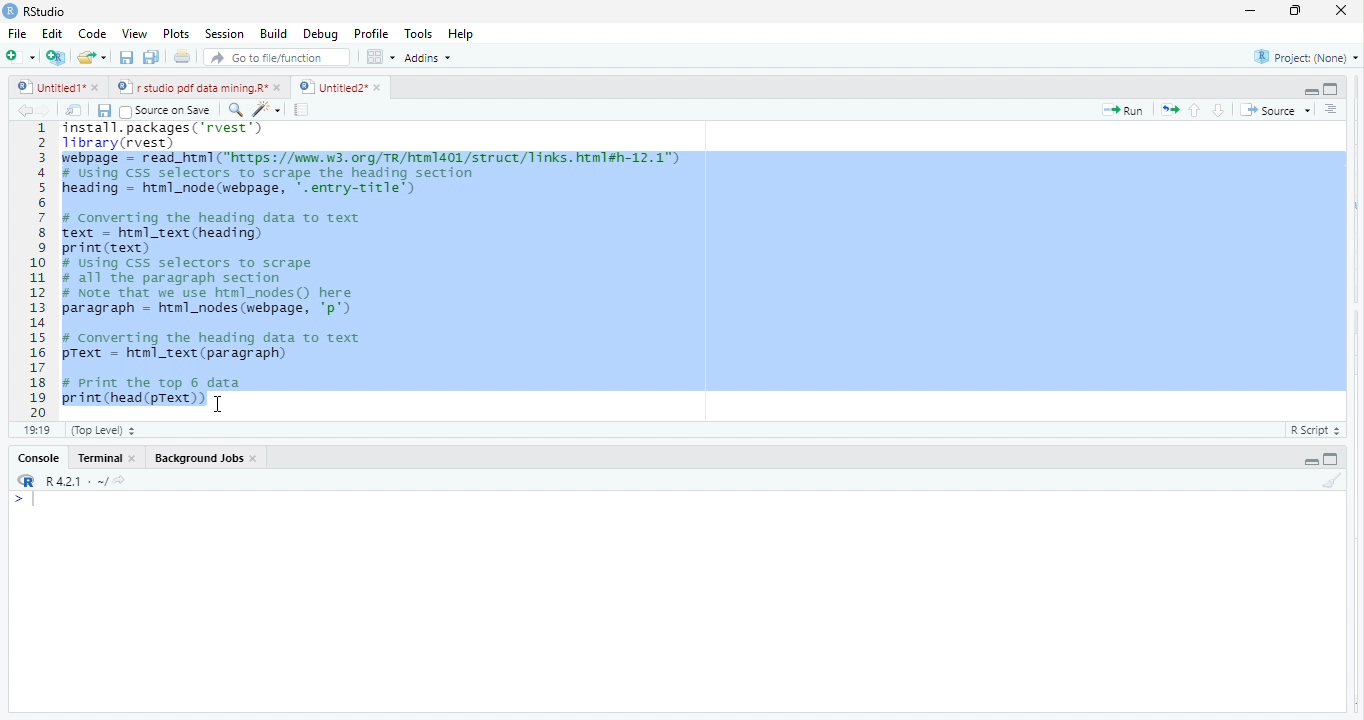  I want to click on find/replace, so click(234, 109).